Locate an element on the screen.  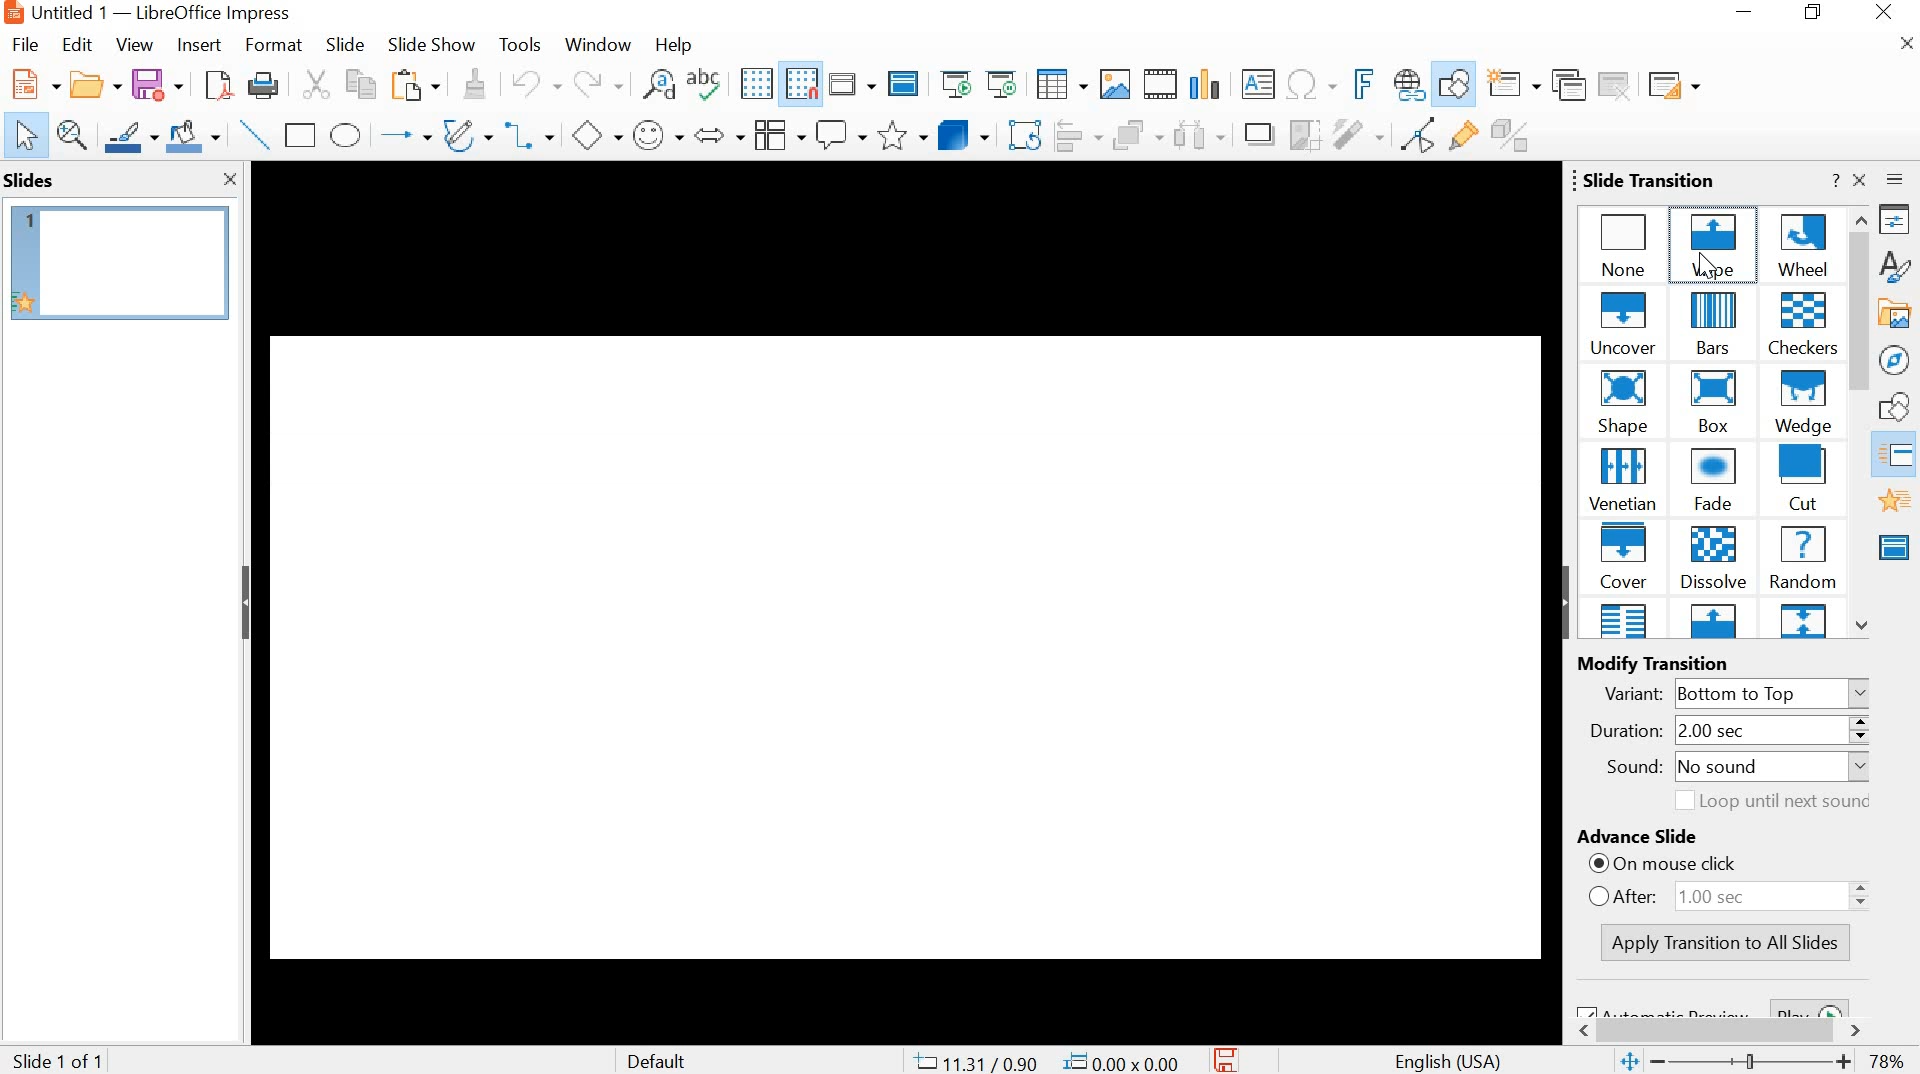
scrollbar is located at coordinates (1862, 422).